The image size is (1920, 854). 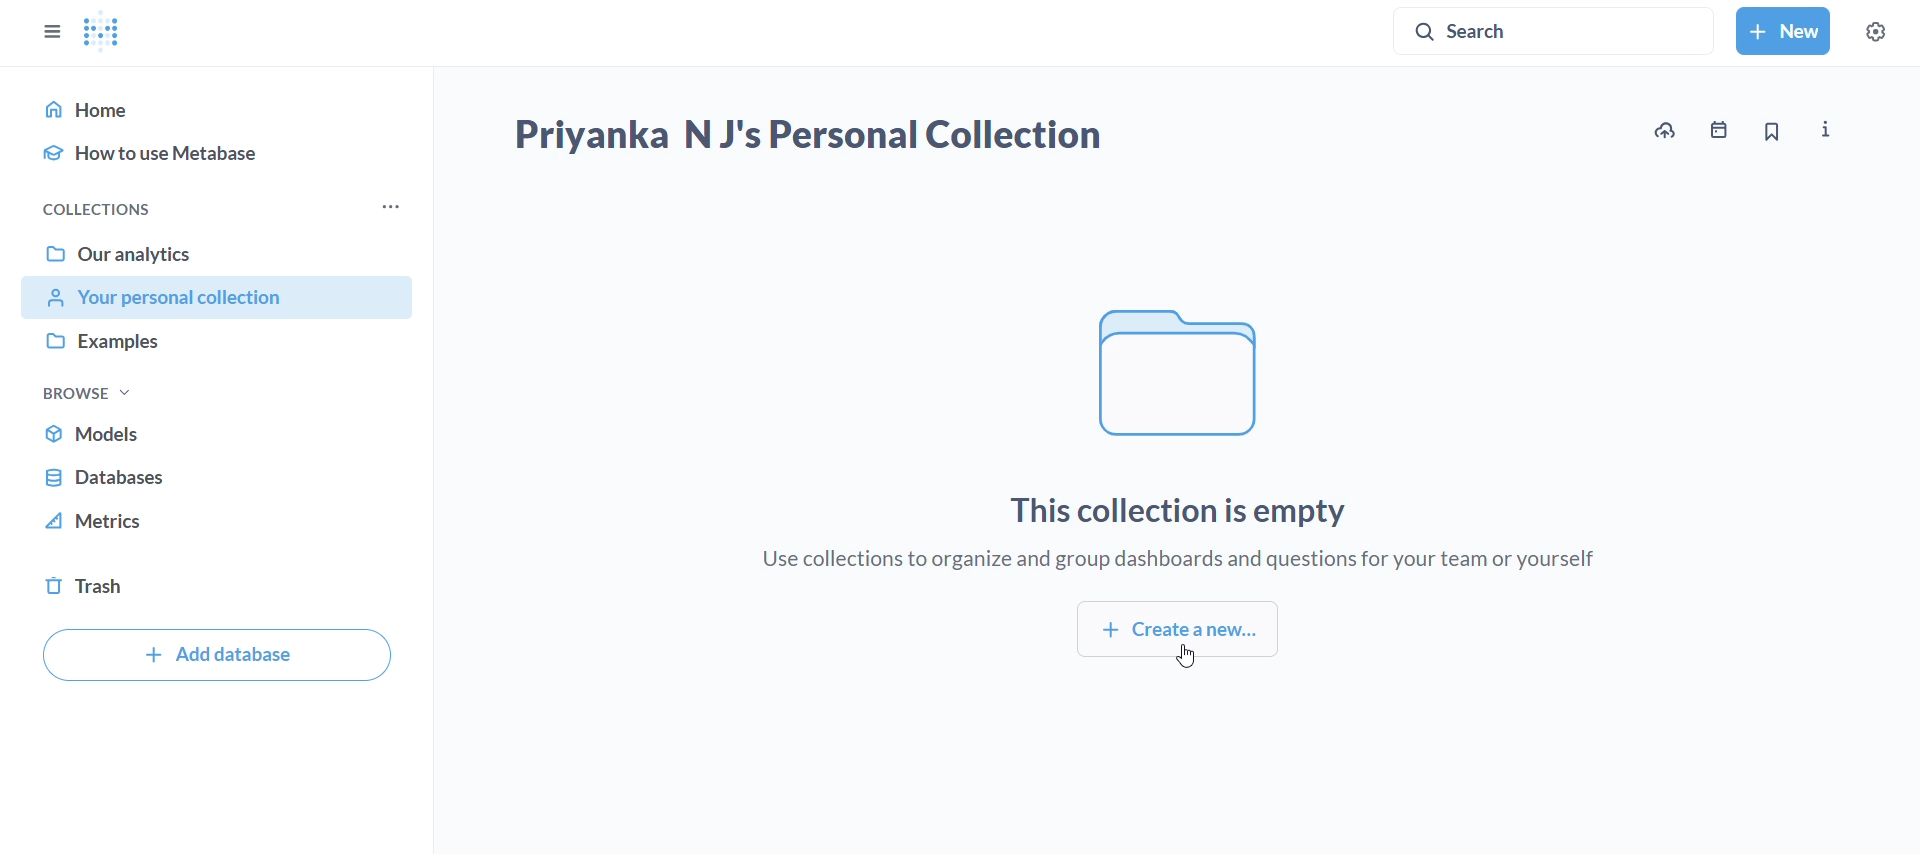 I want to click on examples, so click(x=216, y=342).